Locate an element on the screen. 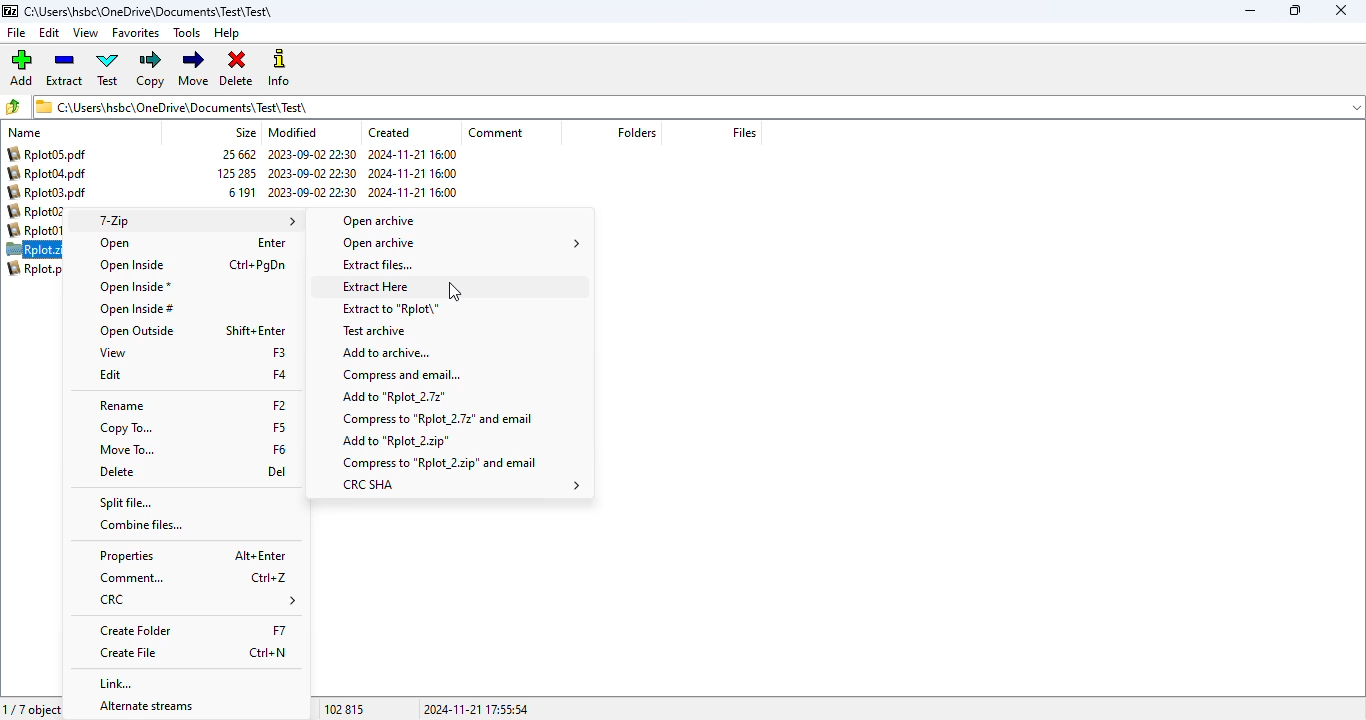 This screenshot has width=1366, height=720. comment is located at coordinates (131, 578).